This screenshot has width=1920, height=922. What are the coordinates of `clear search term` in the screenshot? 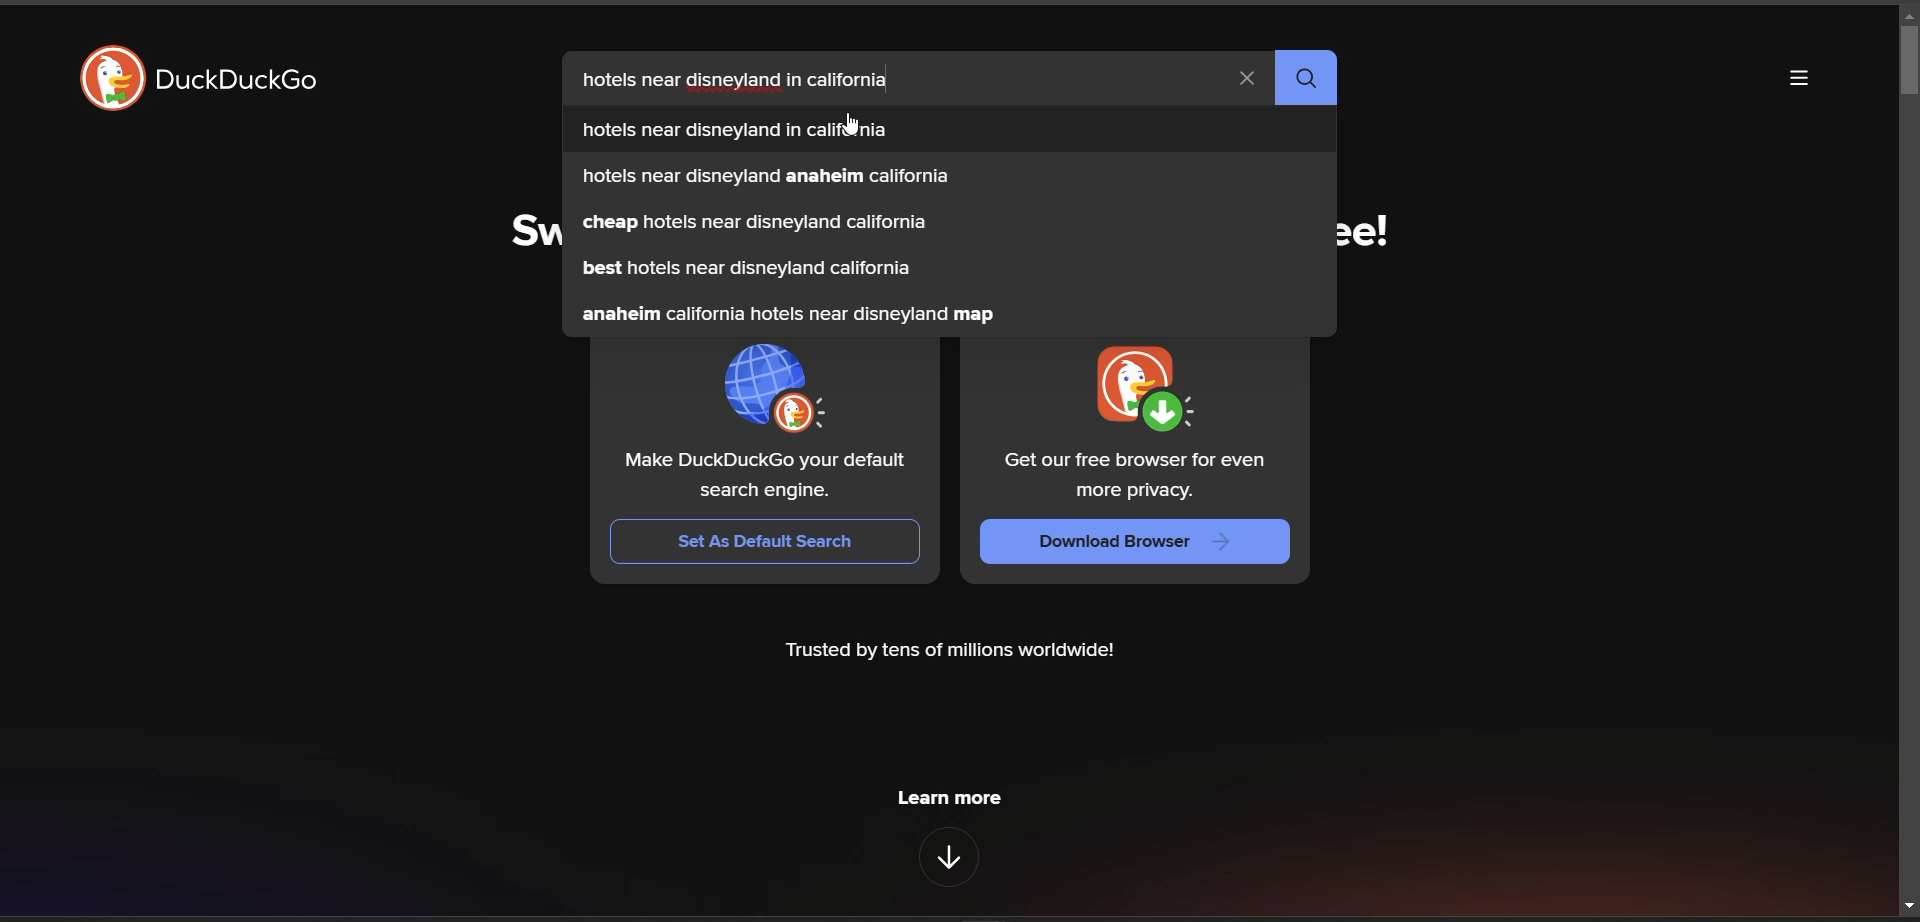 It's located at (1247, 80).